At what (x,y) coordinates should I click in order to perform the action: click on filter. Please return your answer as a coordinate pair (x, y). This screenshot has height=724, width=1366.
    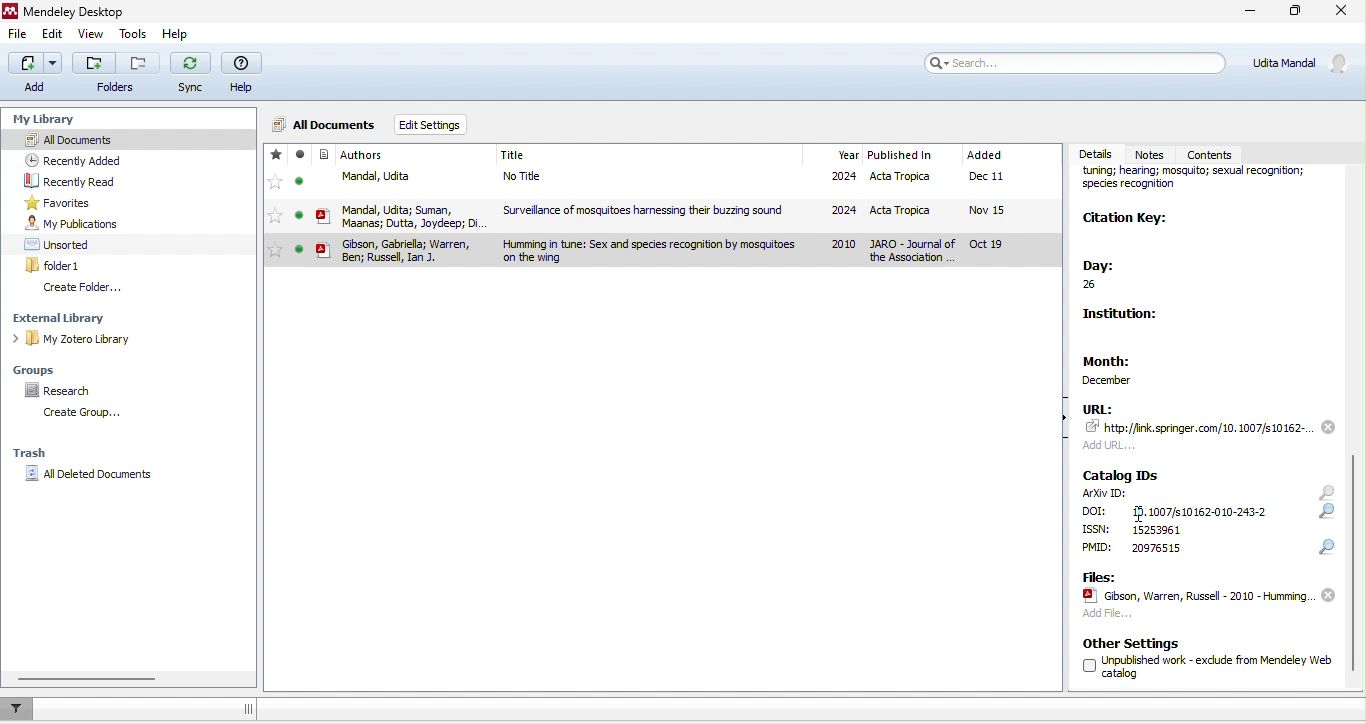
    Looking at the image, I should click on (20, 708).